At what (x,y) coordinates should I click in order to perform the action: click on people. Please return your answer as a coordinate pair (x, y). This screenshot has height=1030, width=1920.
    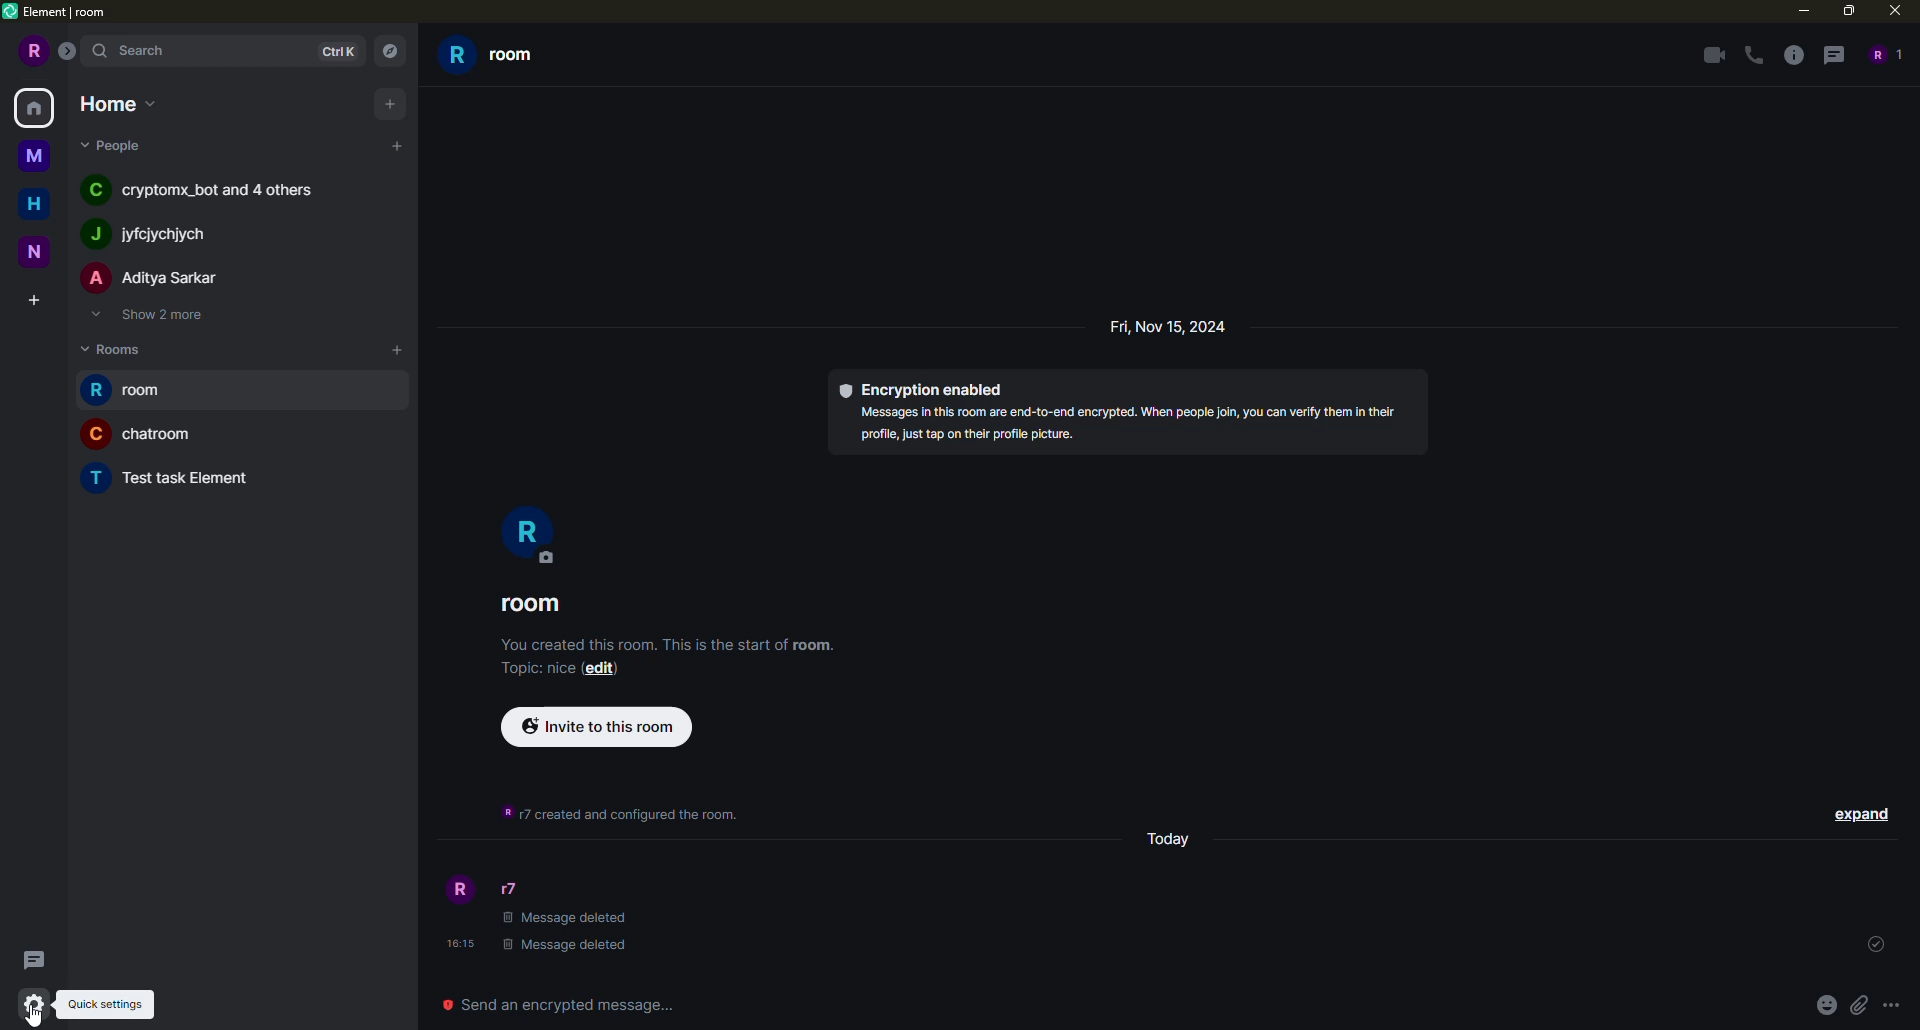
    Looking at the image, I should click on (116, 144).